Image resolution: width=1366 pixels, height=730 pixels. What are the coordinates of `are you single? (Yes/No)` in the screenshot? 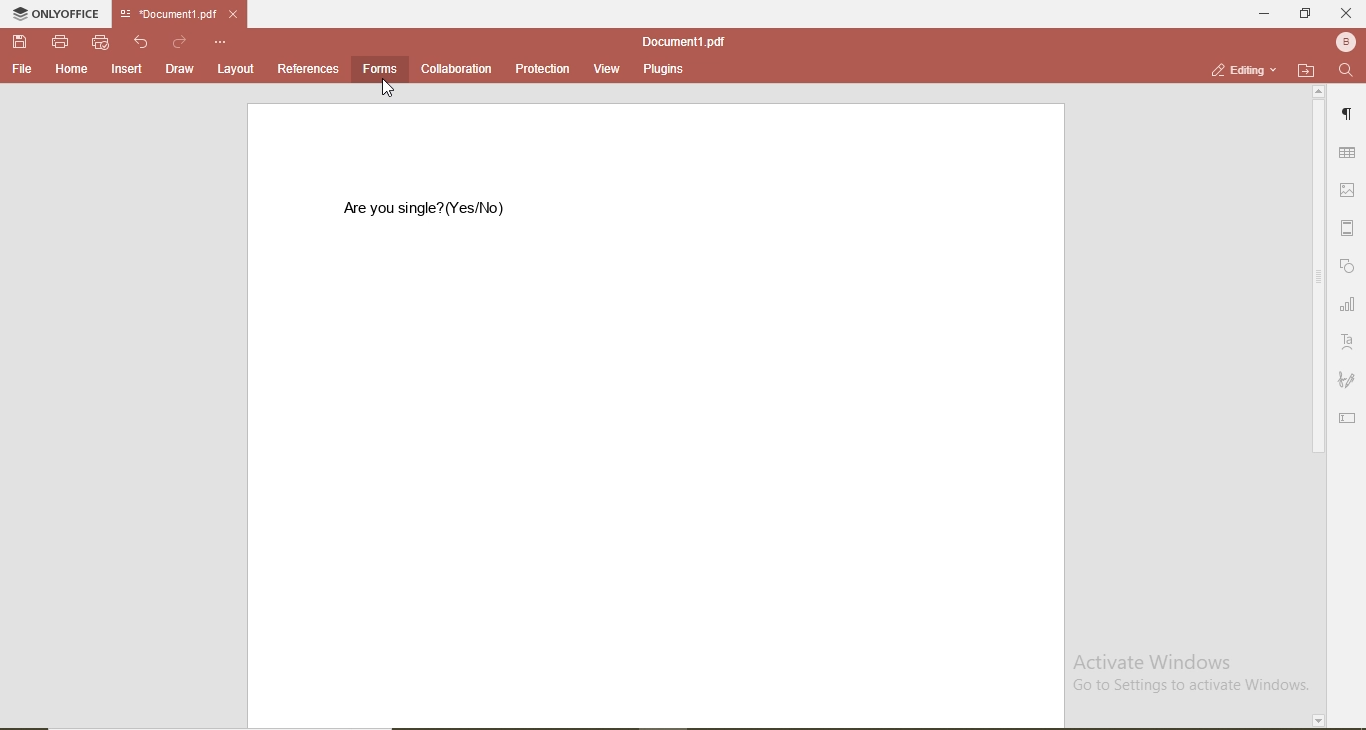 It's located at (430, 210).